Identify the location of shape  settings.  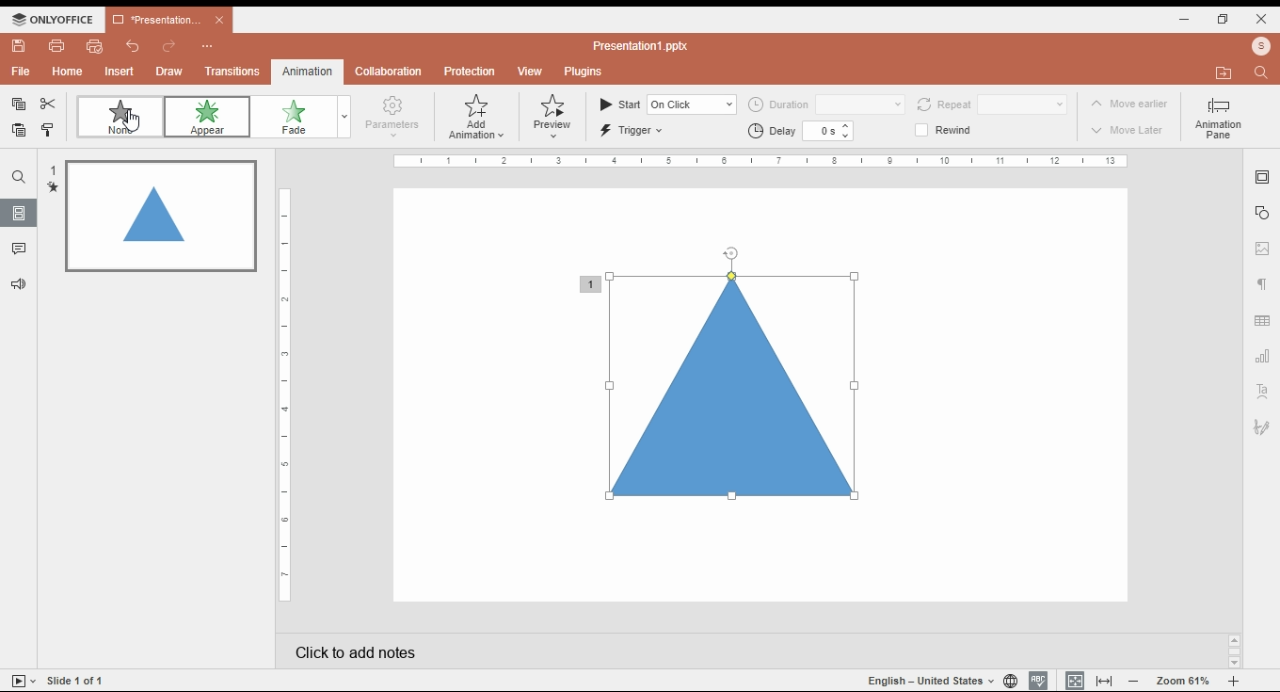
(1261, 214).